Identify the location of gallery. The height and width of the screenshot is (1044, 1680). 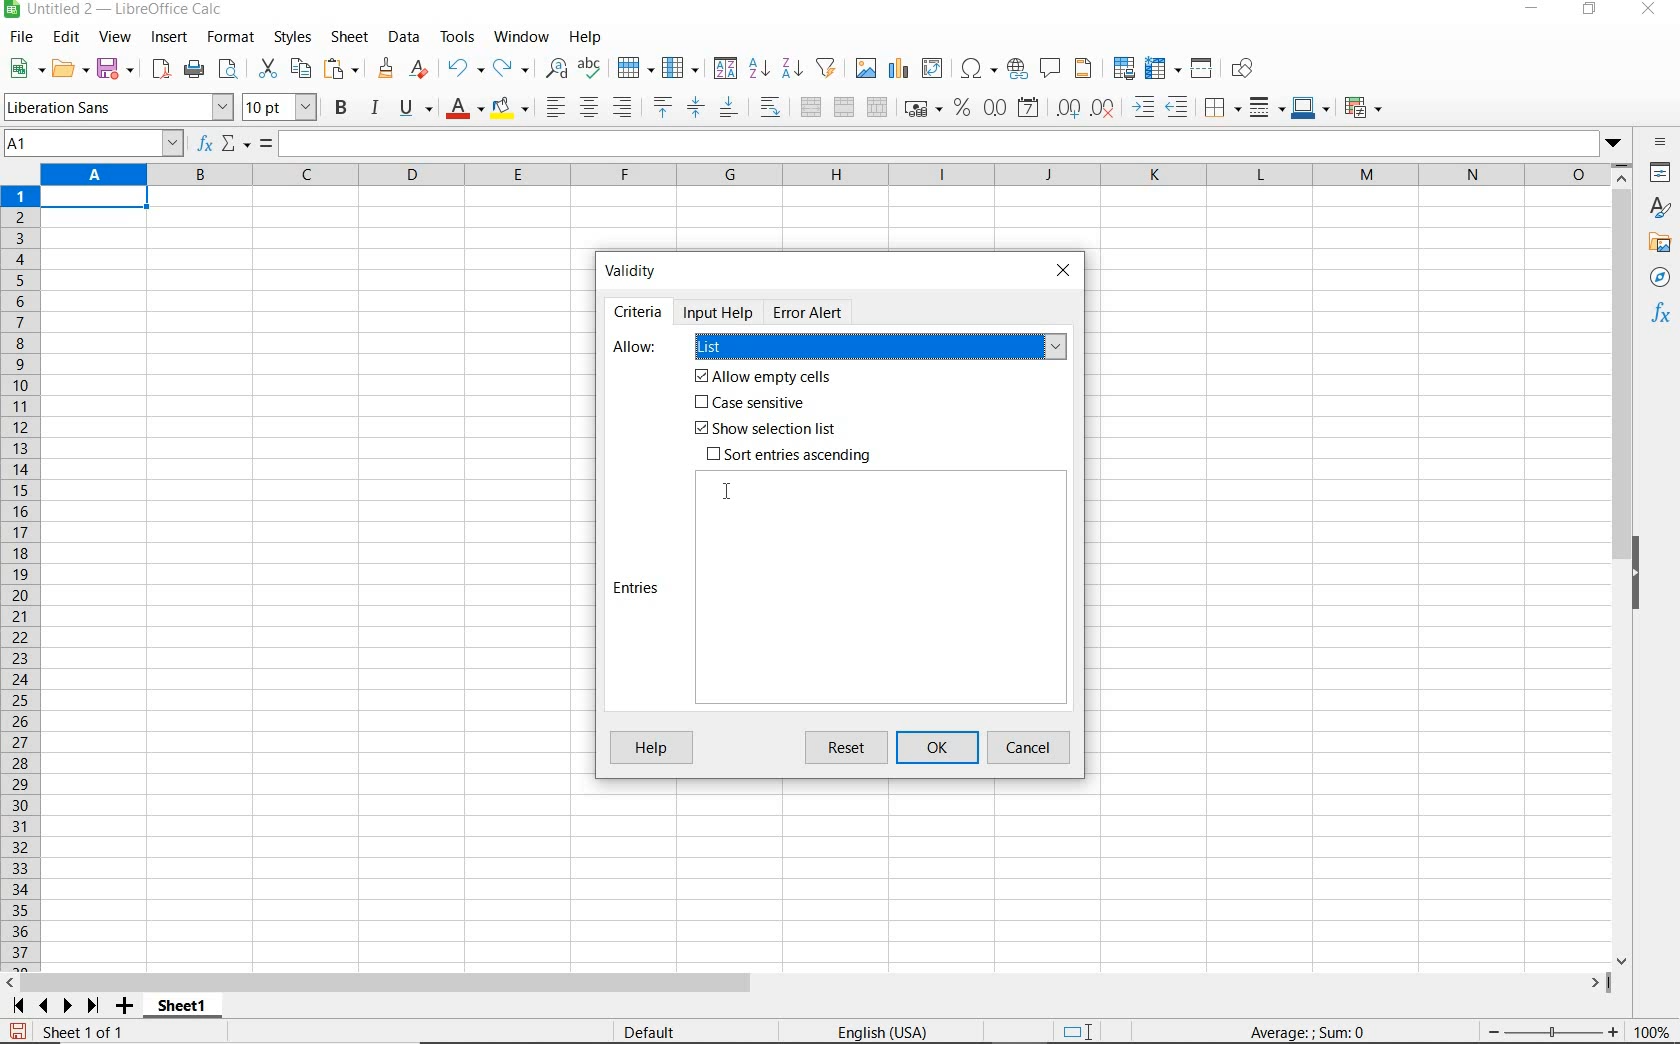
(1663, 244).